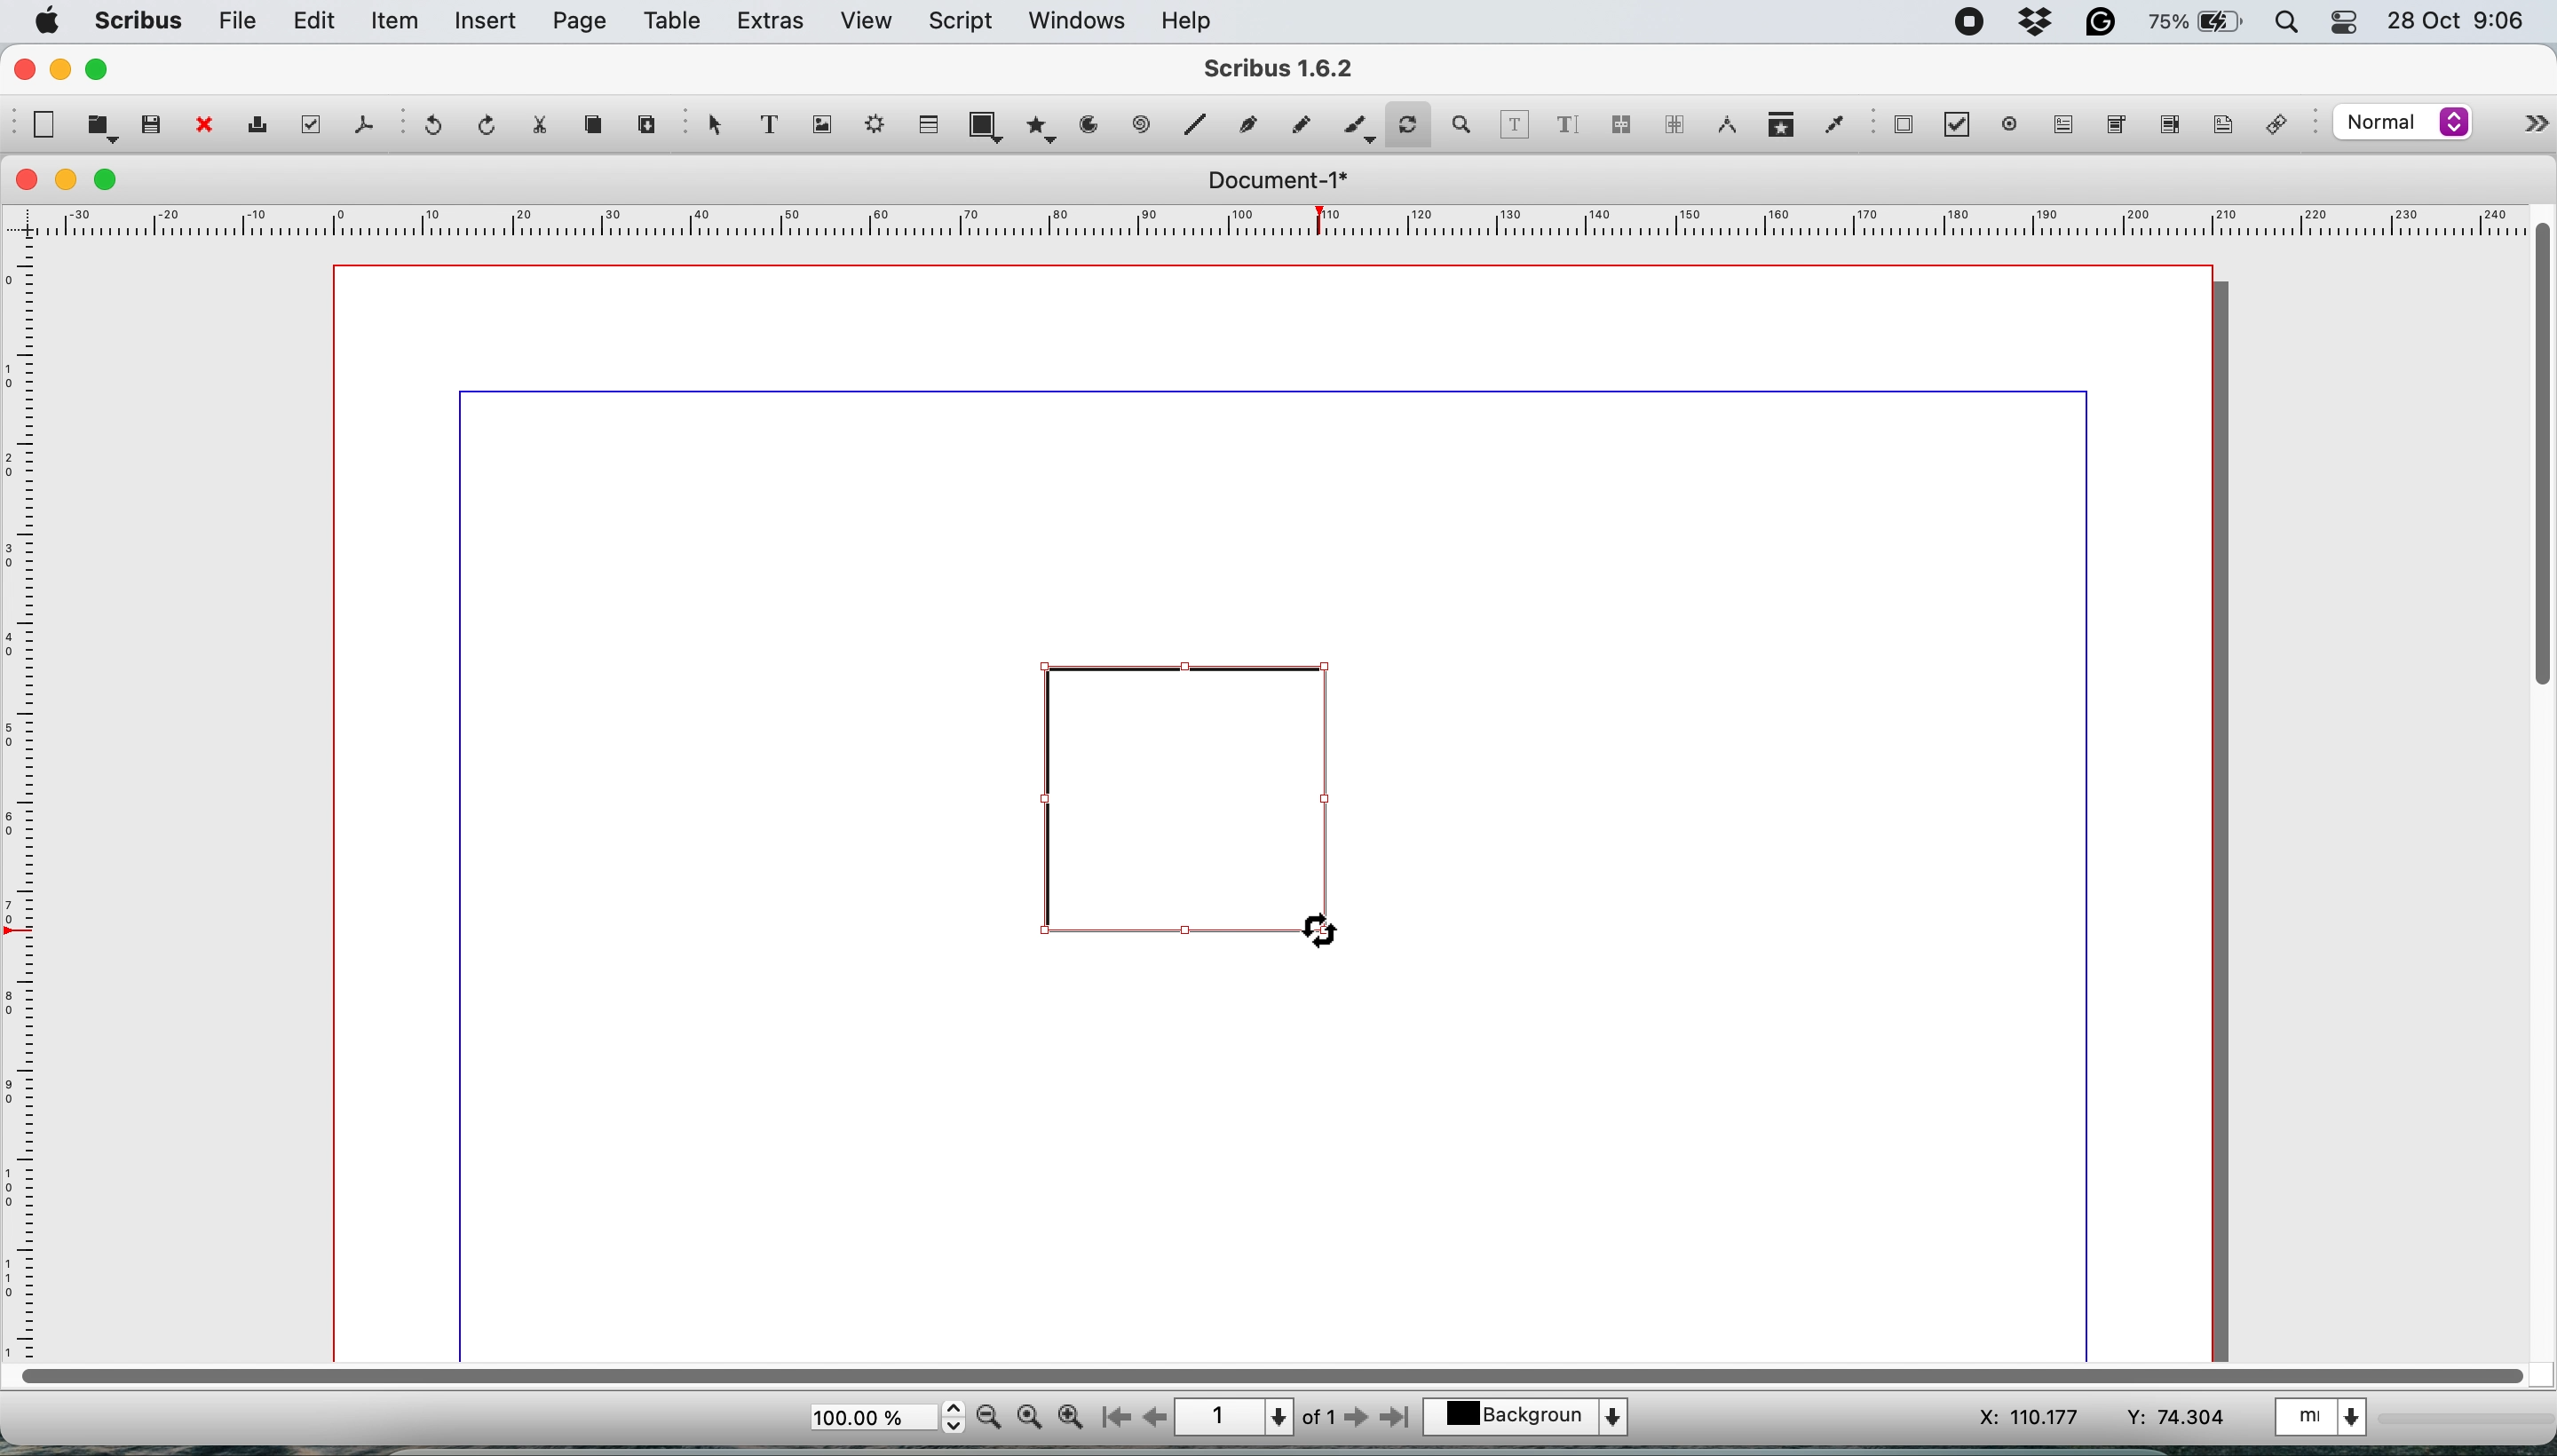 The image size is (2557, 1456). I want to click on save, so click(151, 124).